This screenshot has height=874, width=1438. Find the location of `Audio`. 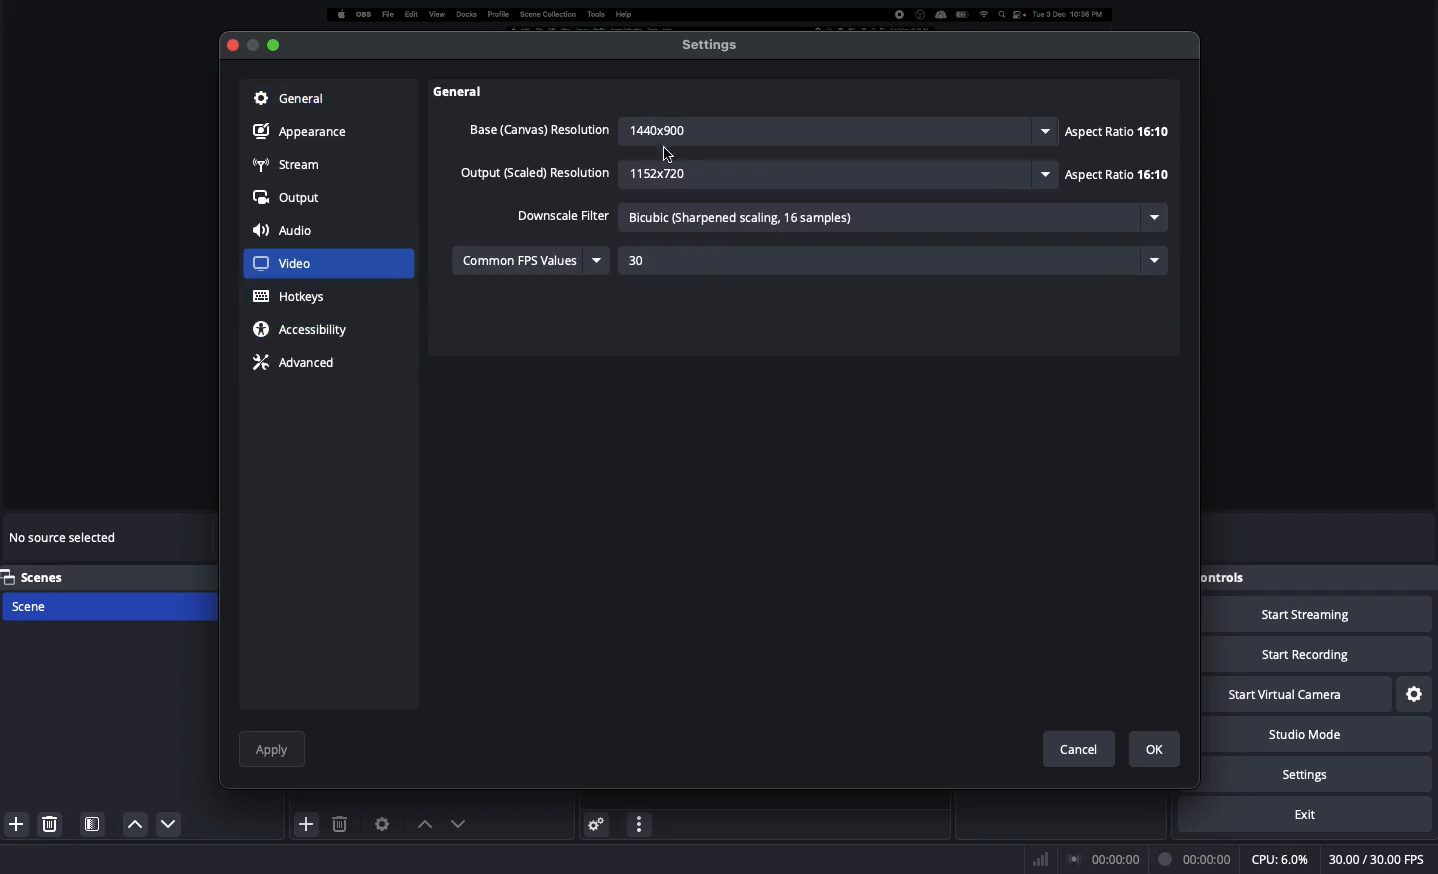

Audio is located at coordinates (287, 232).